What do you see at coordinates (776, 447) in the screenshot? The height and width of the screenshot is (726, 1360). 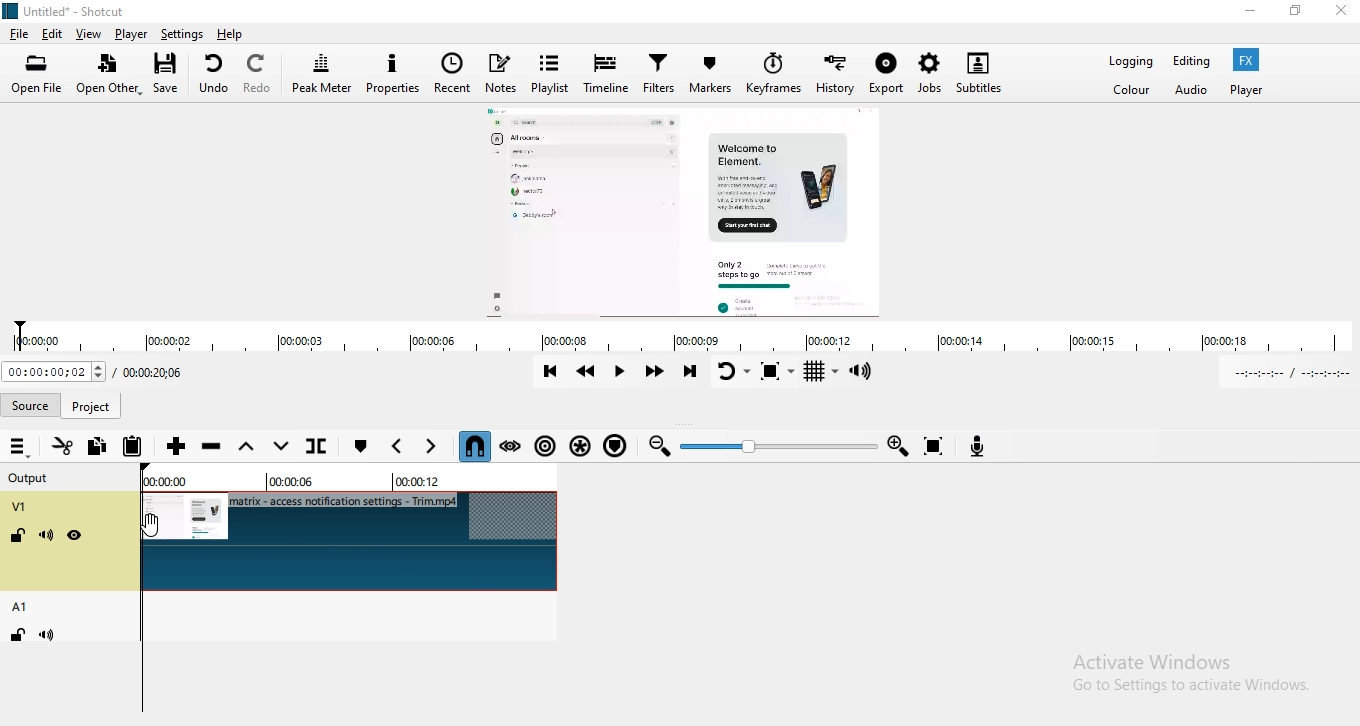 I see `Zoom slider` at bounding box center [776, 447].